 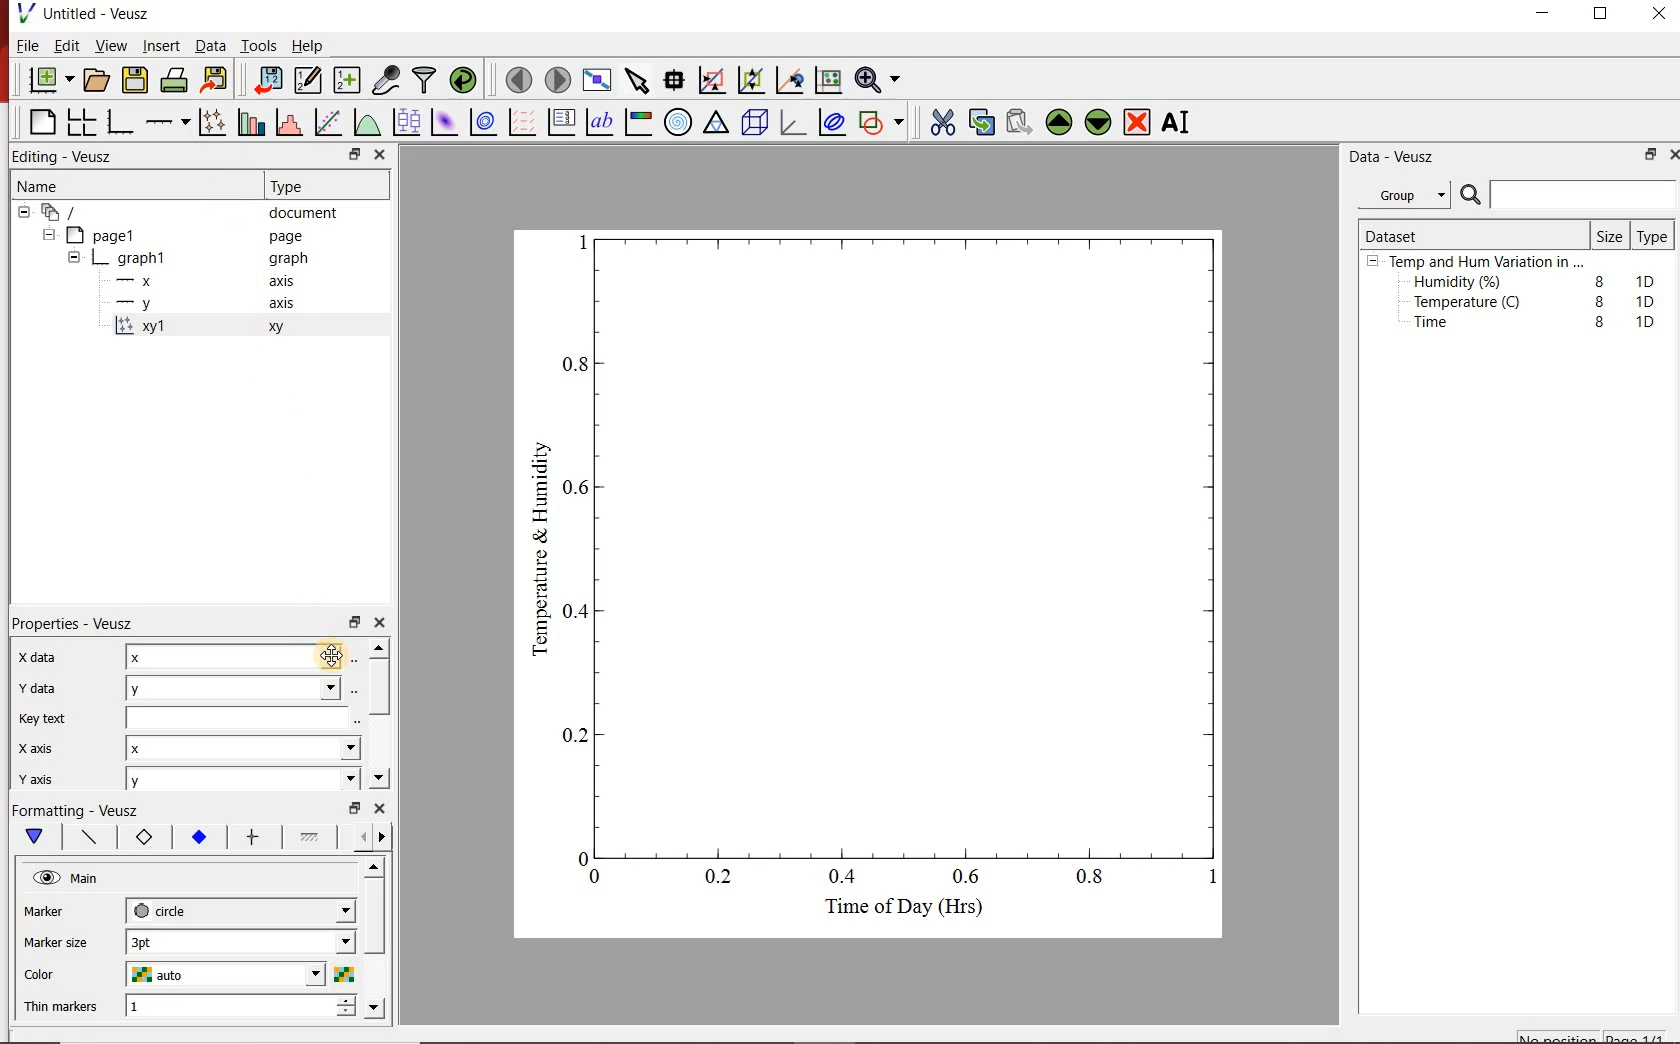 I want to click on polar graph, so click(x=680, y=124).